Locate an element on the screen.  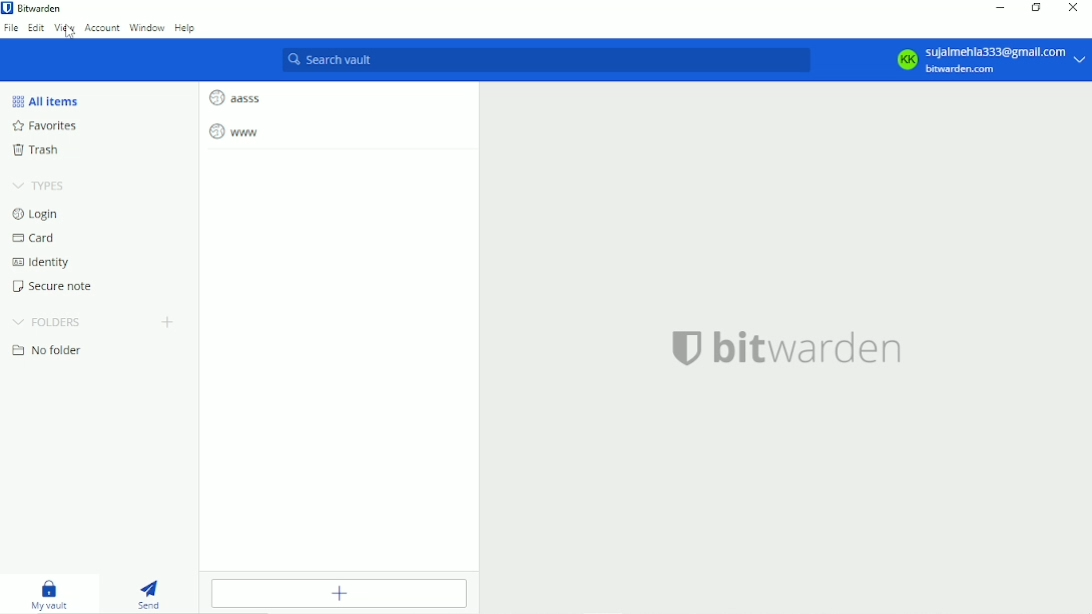
Cursor is located at coordinates (70, 32).